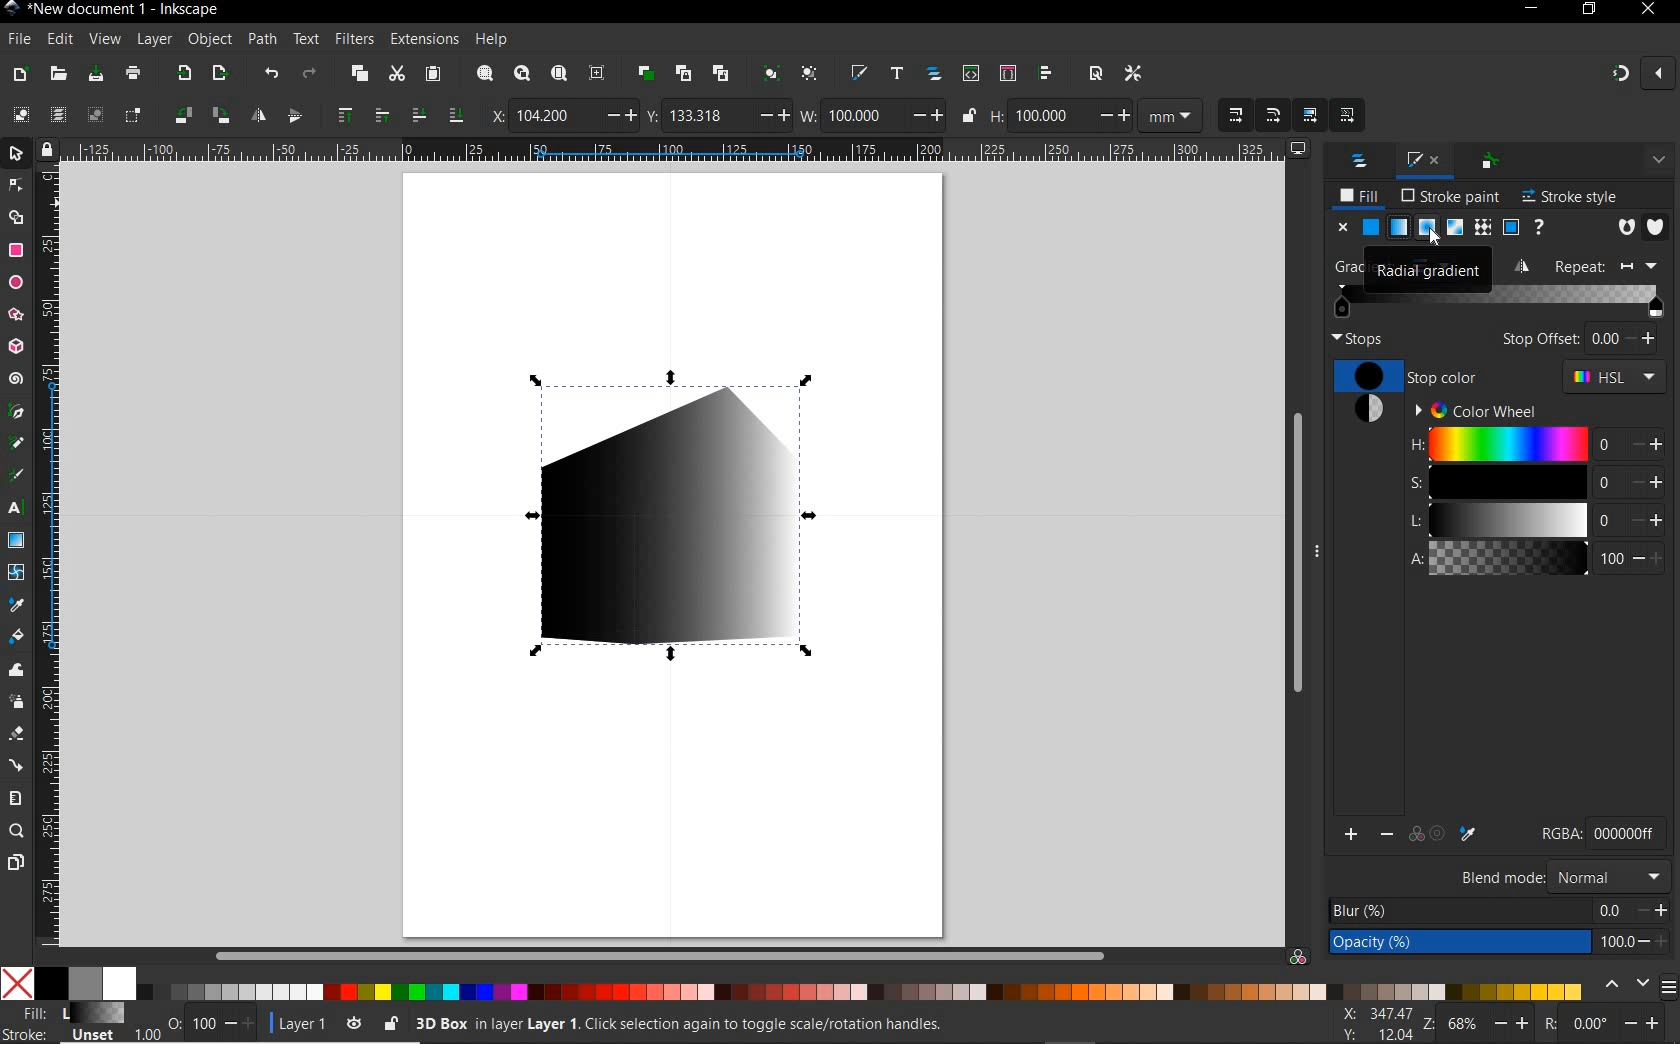  I want to click on repeat, so click(1613, 267).